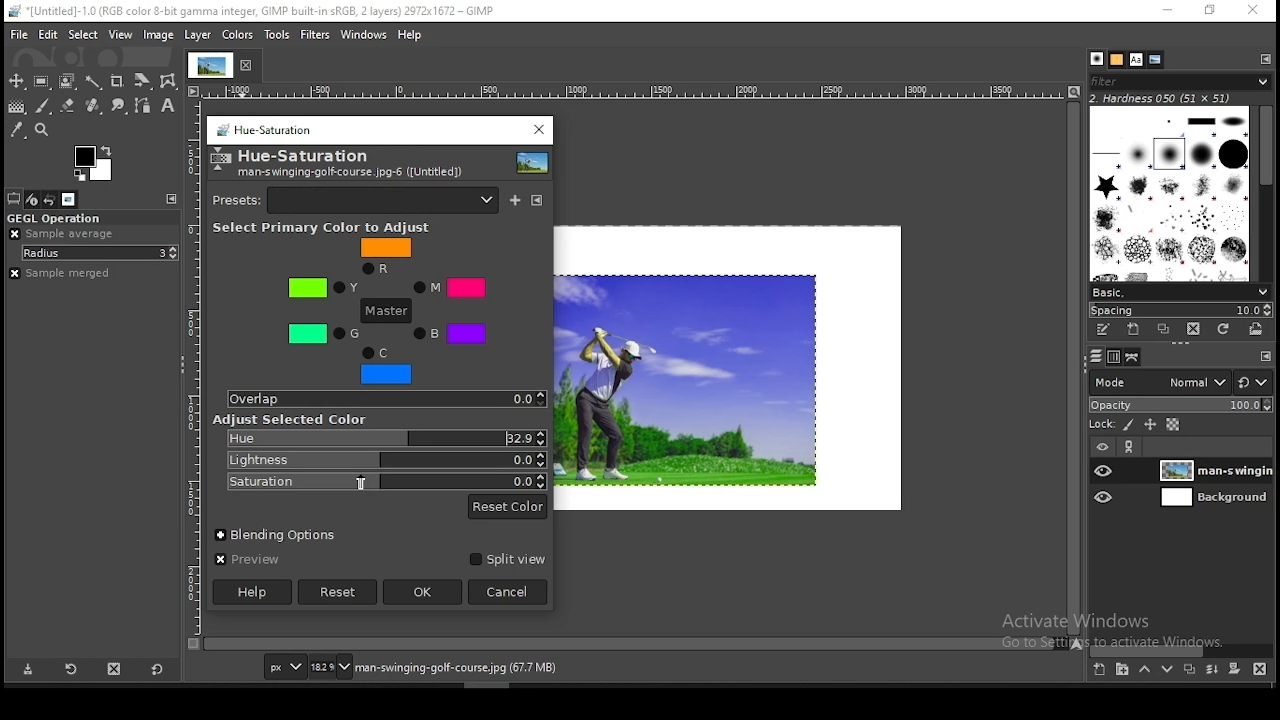  I want to click on wrap transform, so click(168, 82).